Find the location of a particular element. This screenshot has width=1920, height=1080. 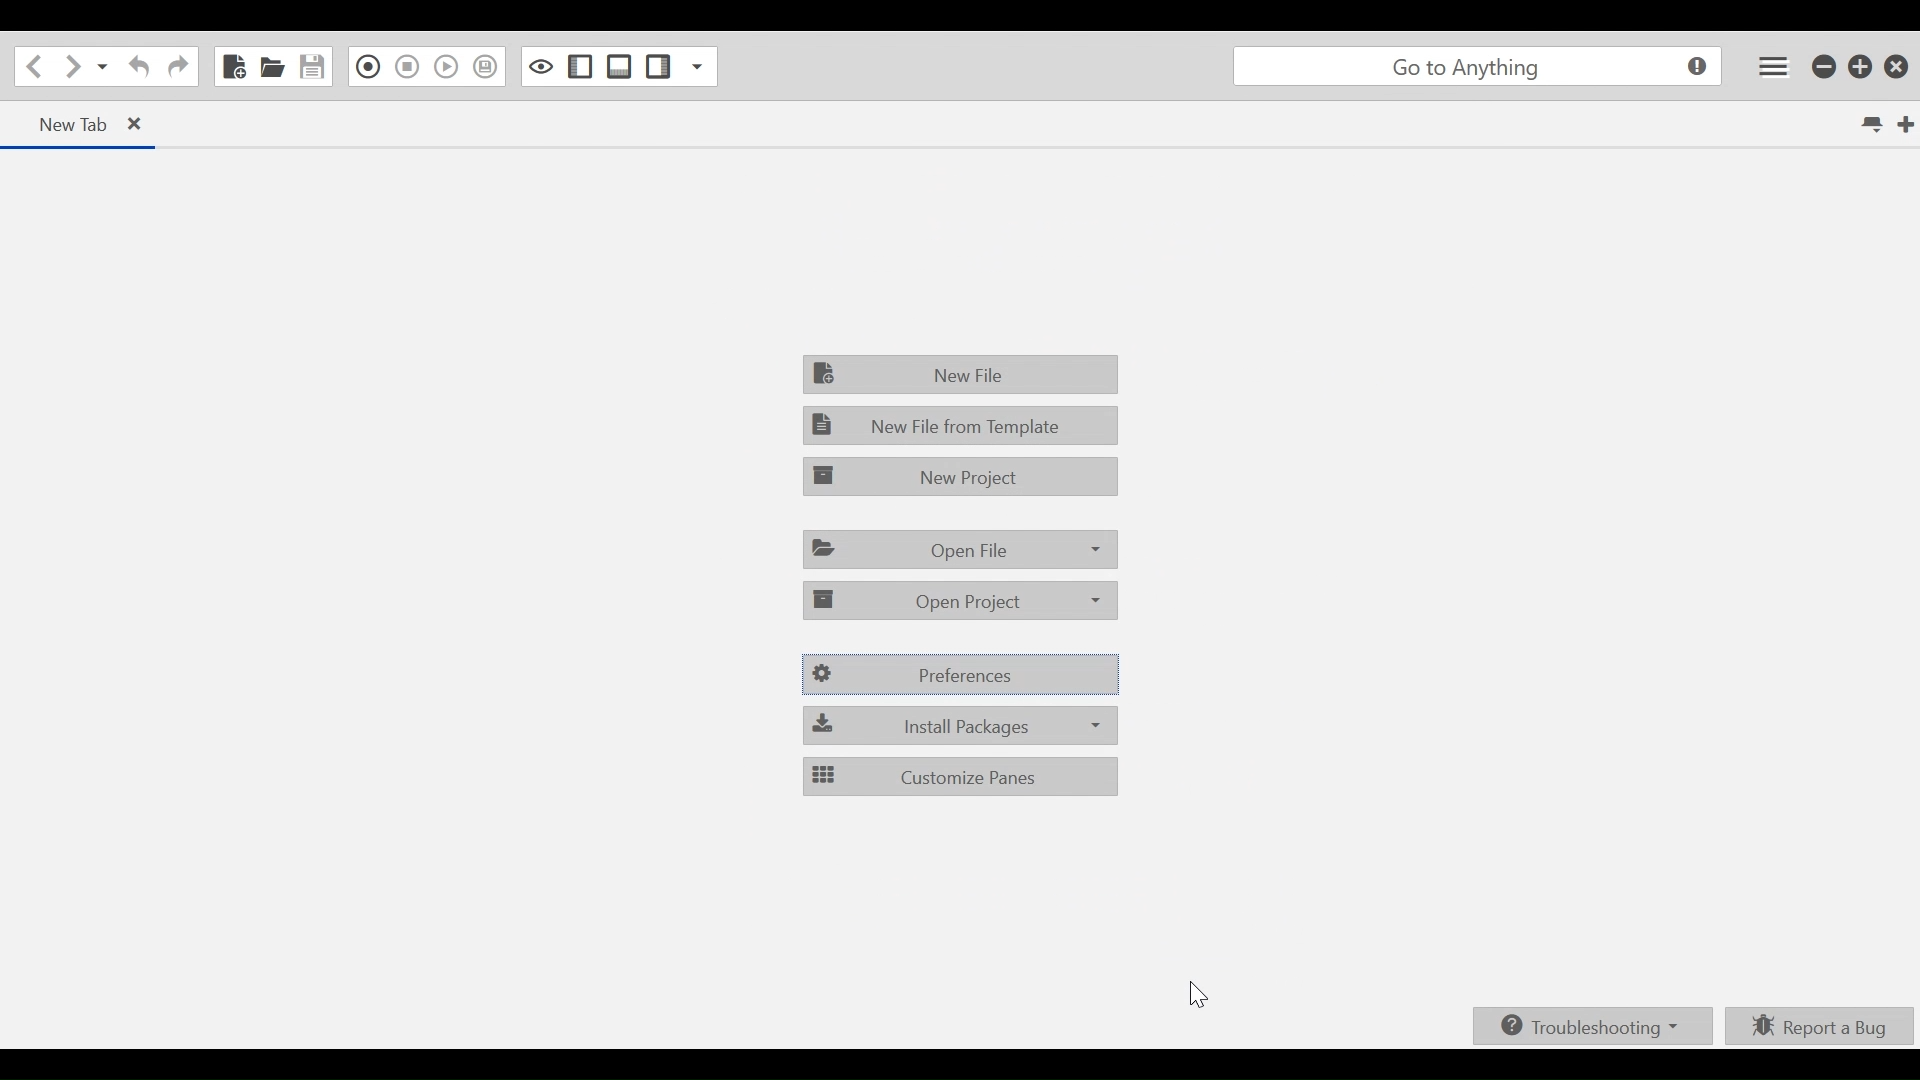

Troubleshooting is located at coordinates (1589, 1027).